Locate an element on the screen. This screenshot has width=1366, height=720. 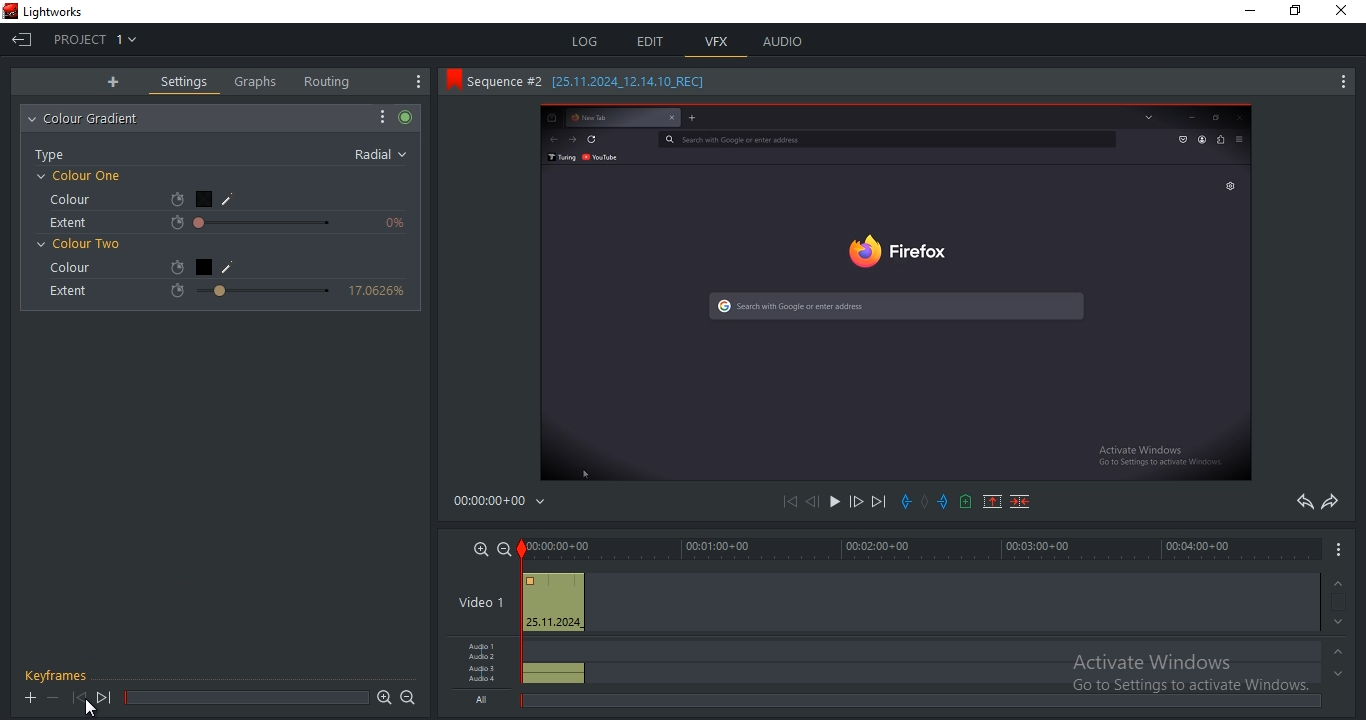
Audio 4 is located at coordinates (485, 682).